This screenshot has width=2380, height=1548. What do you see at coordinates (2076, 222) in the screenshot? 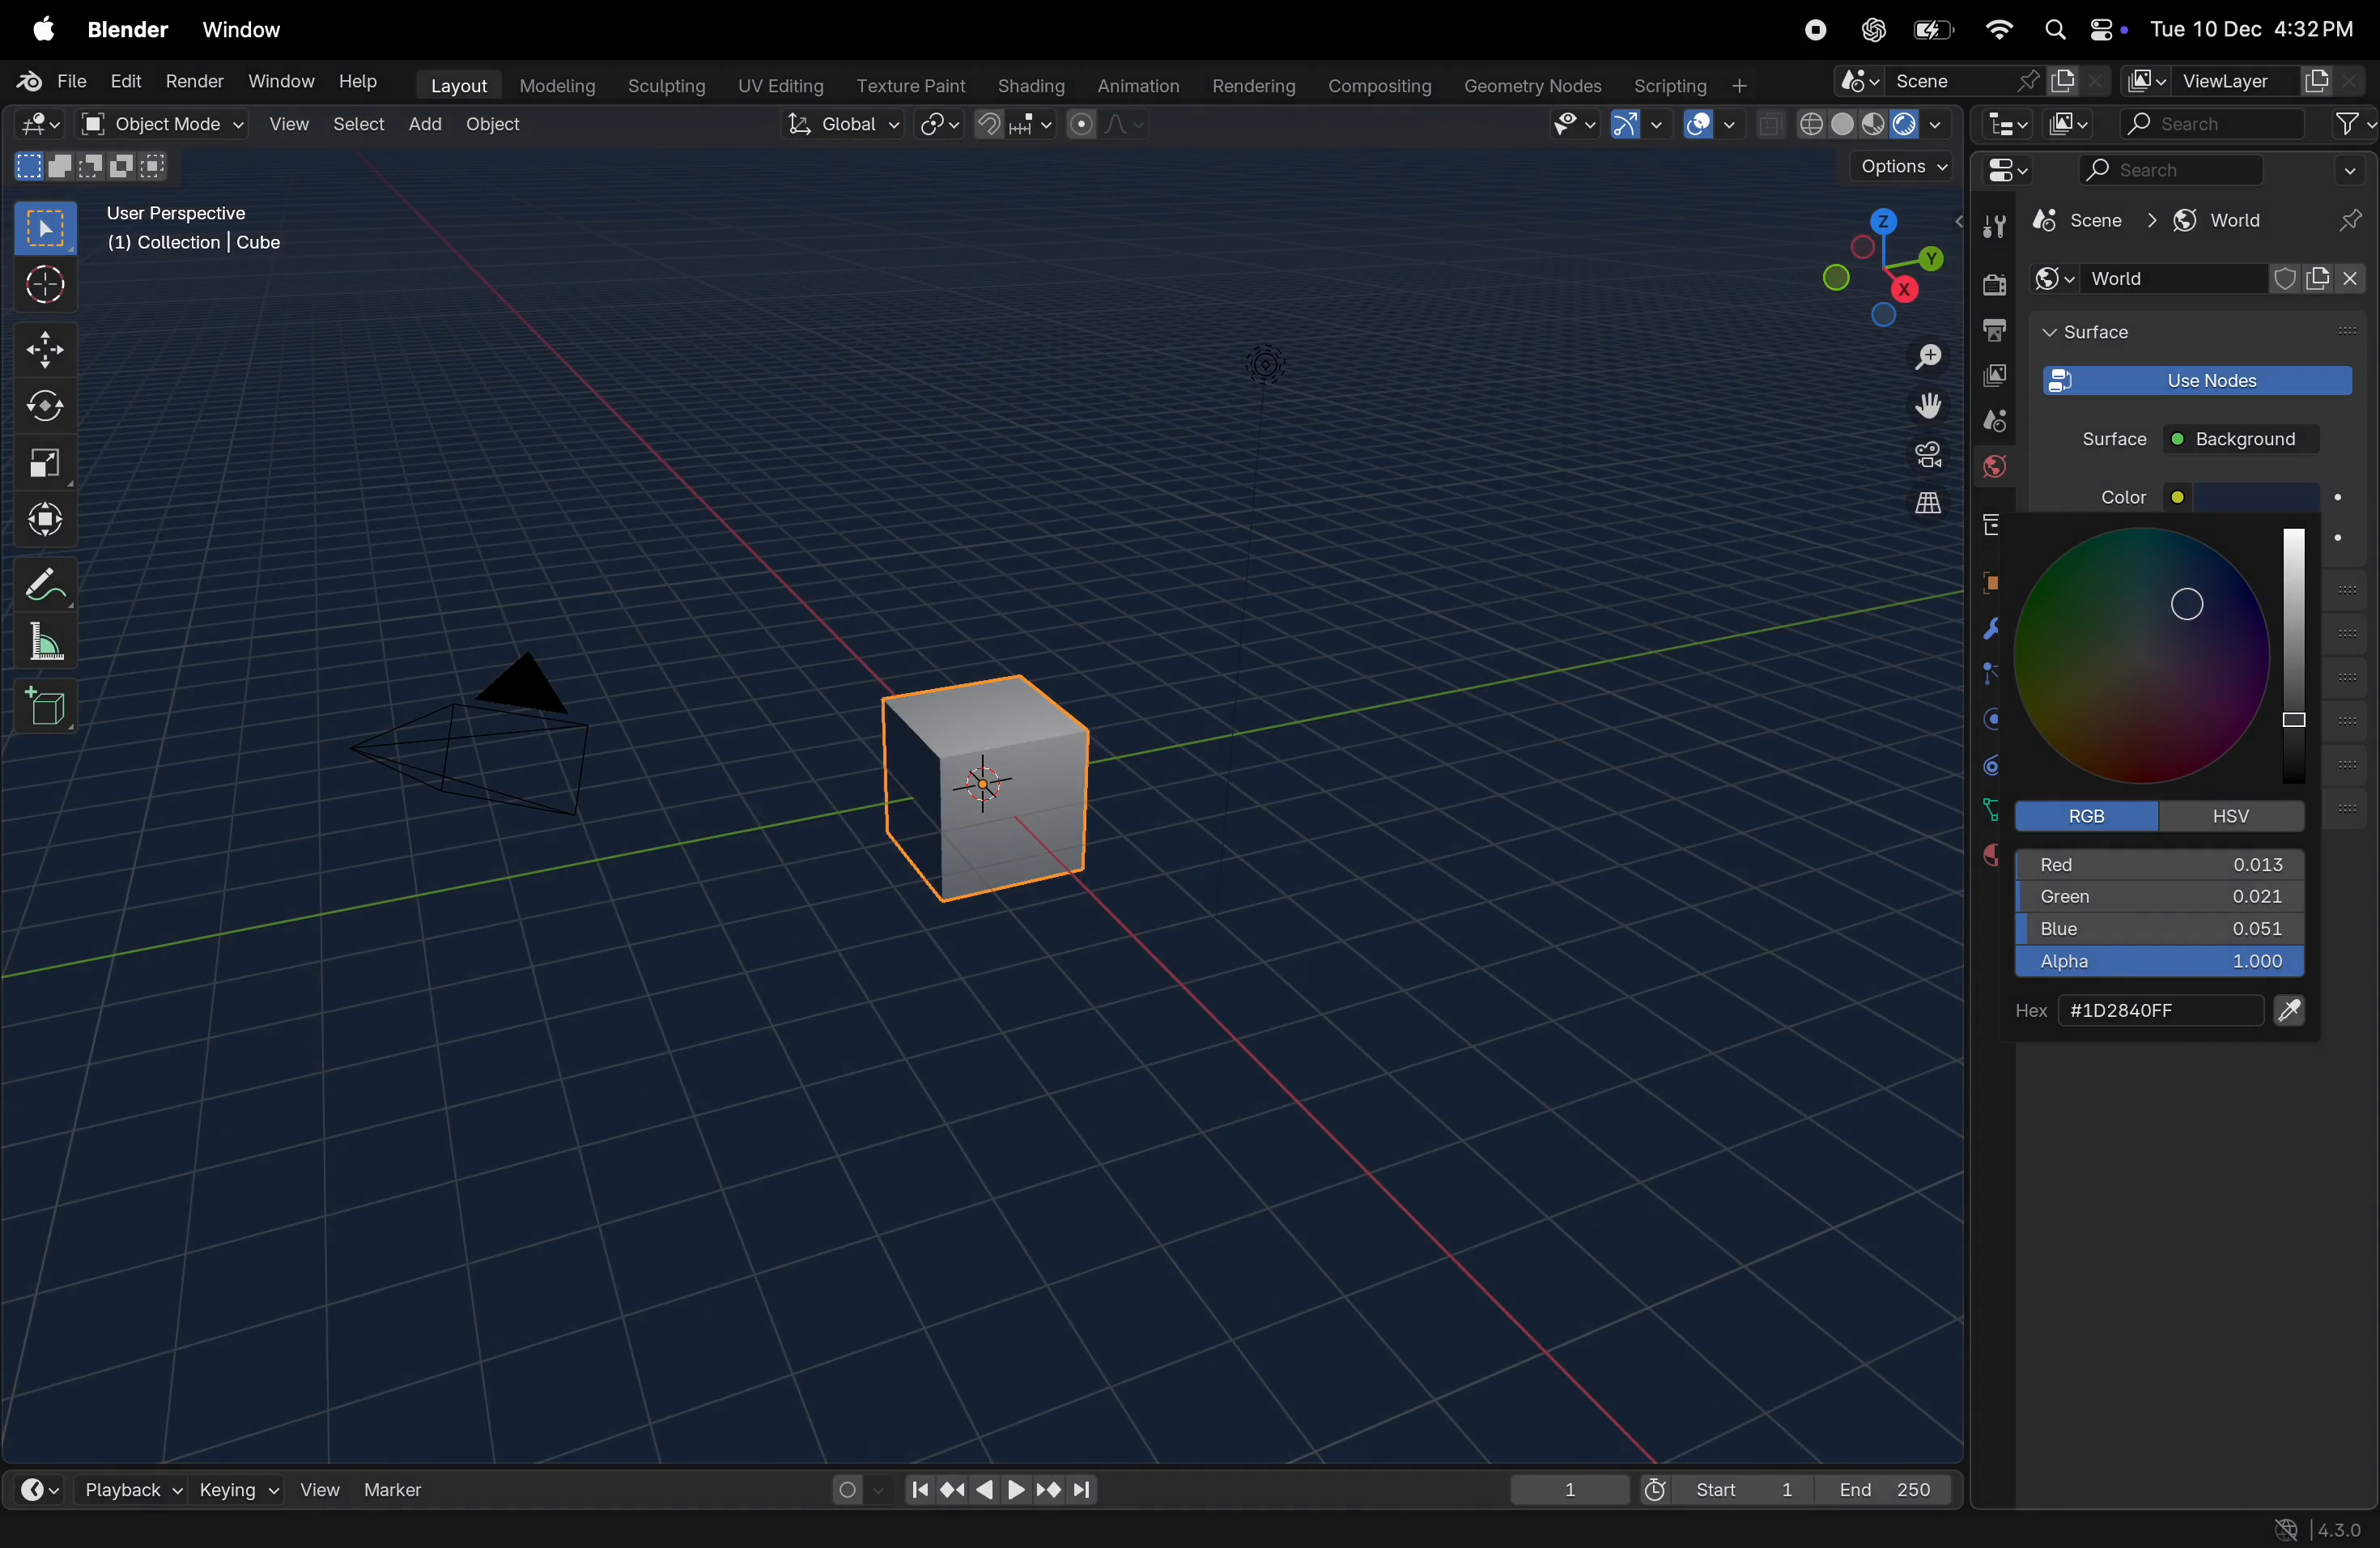
I see `cube` at bounding box center [2076, 222].